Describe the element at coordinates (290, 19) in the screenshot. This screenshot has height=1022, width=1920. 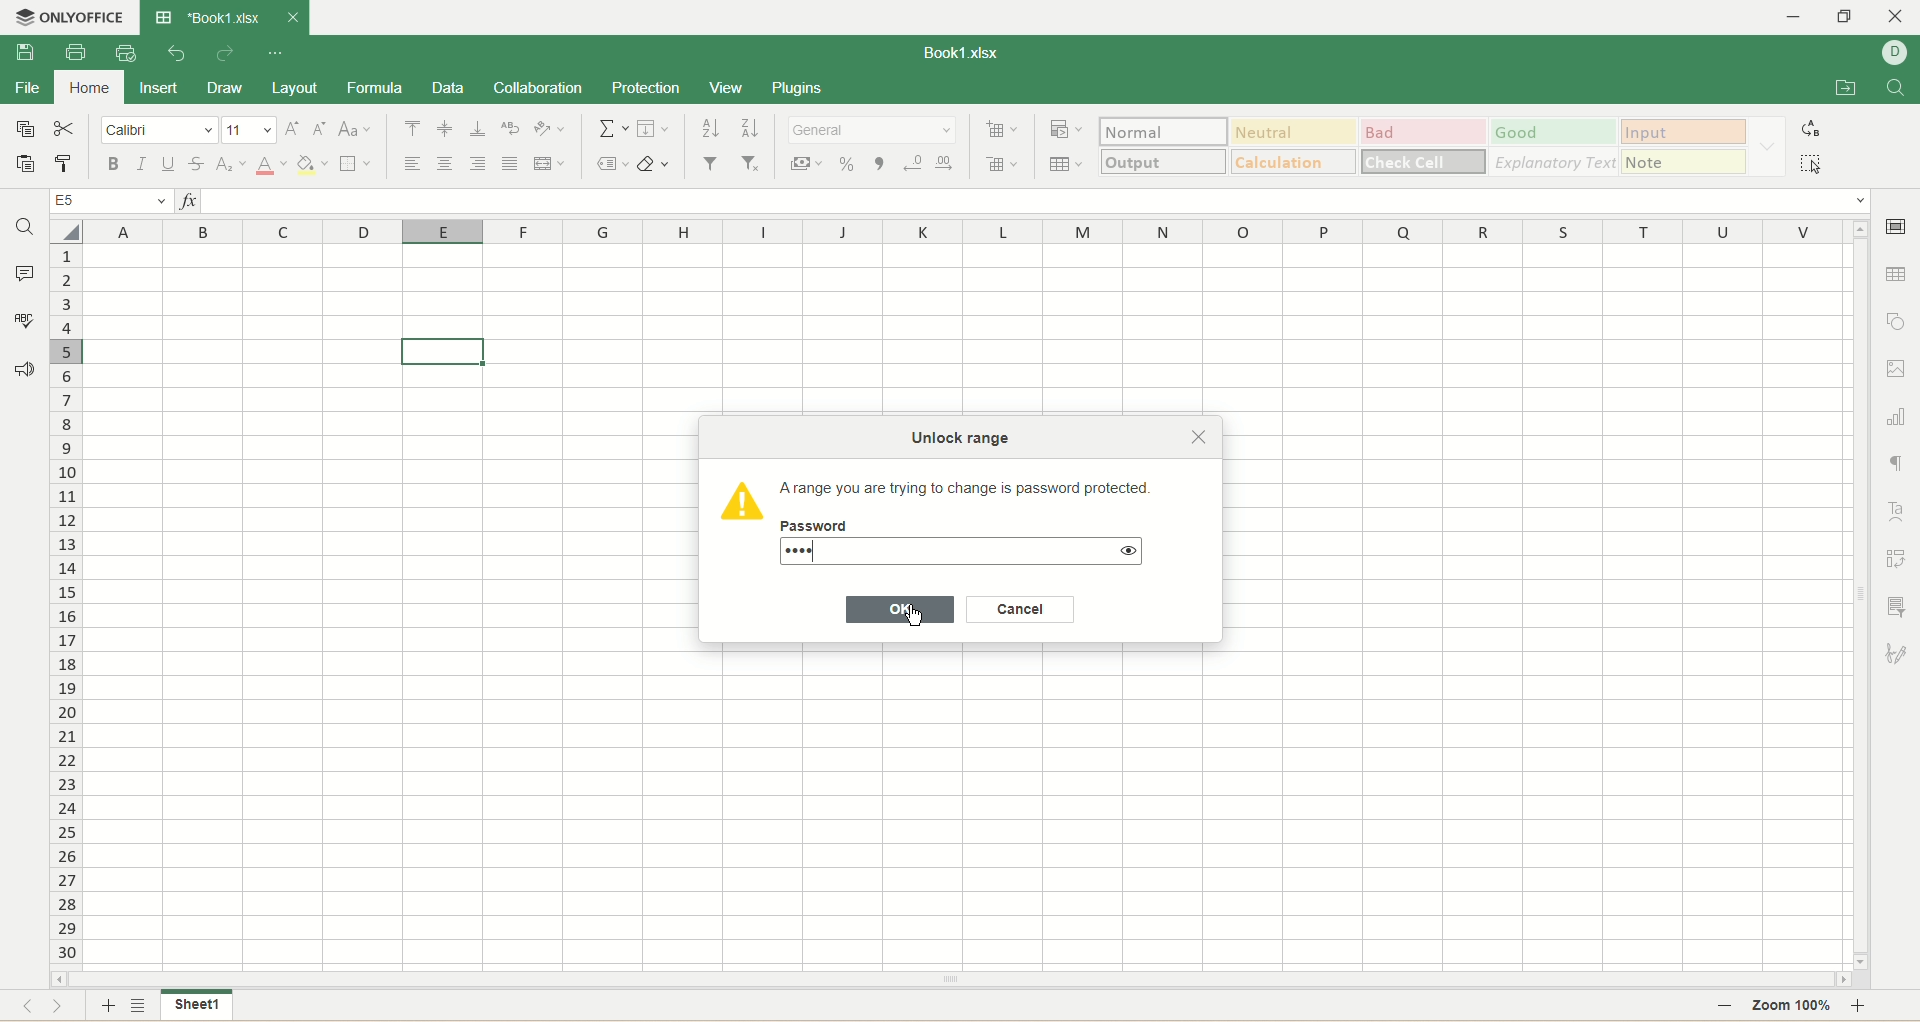
I see `close` at that location.